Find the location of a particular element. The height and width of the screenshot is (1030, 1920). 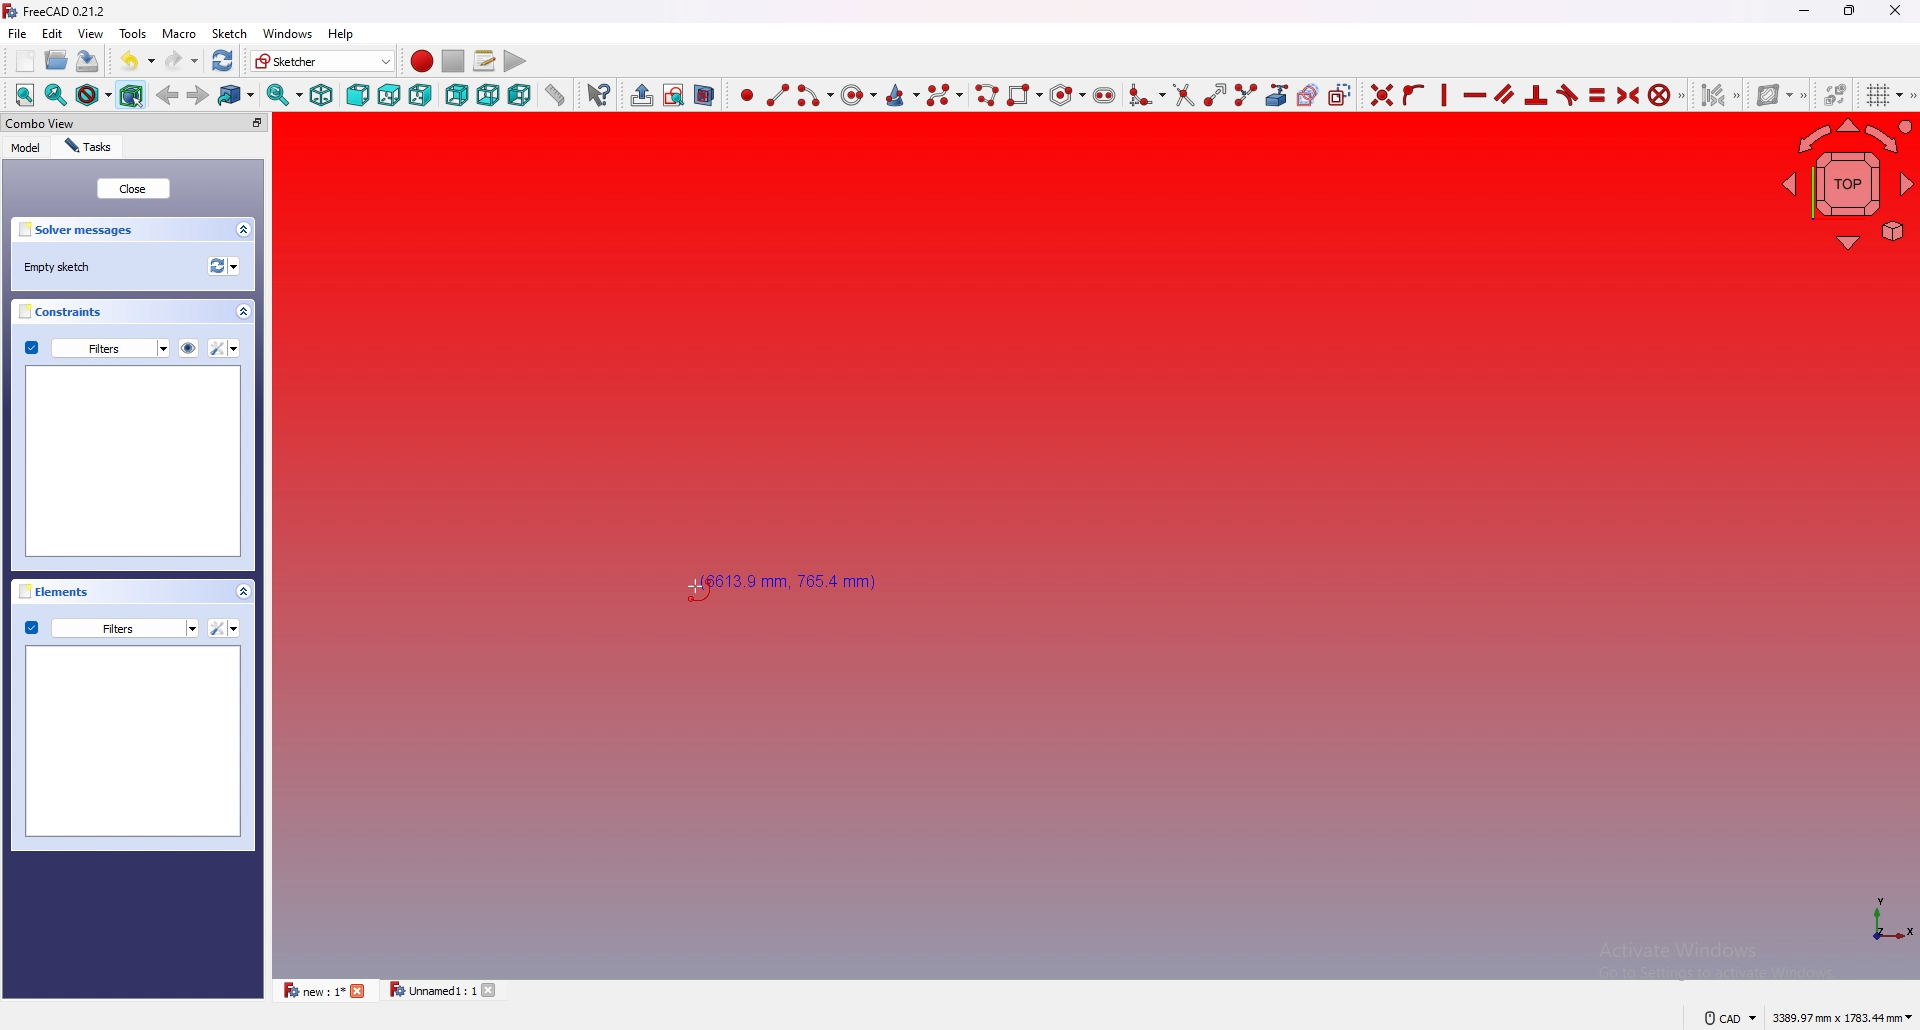

elements is located at coordinates (59, 591).